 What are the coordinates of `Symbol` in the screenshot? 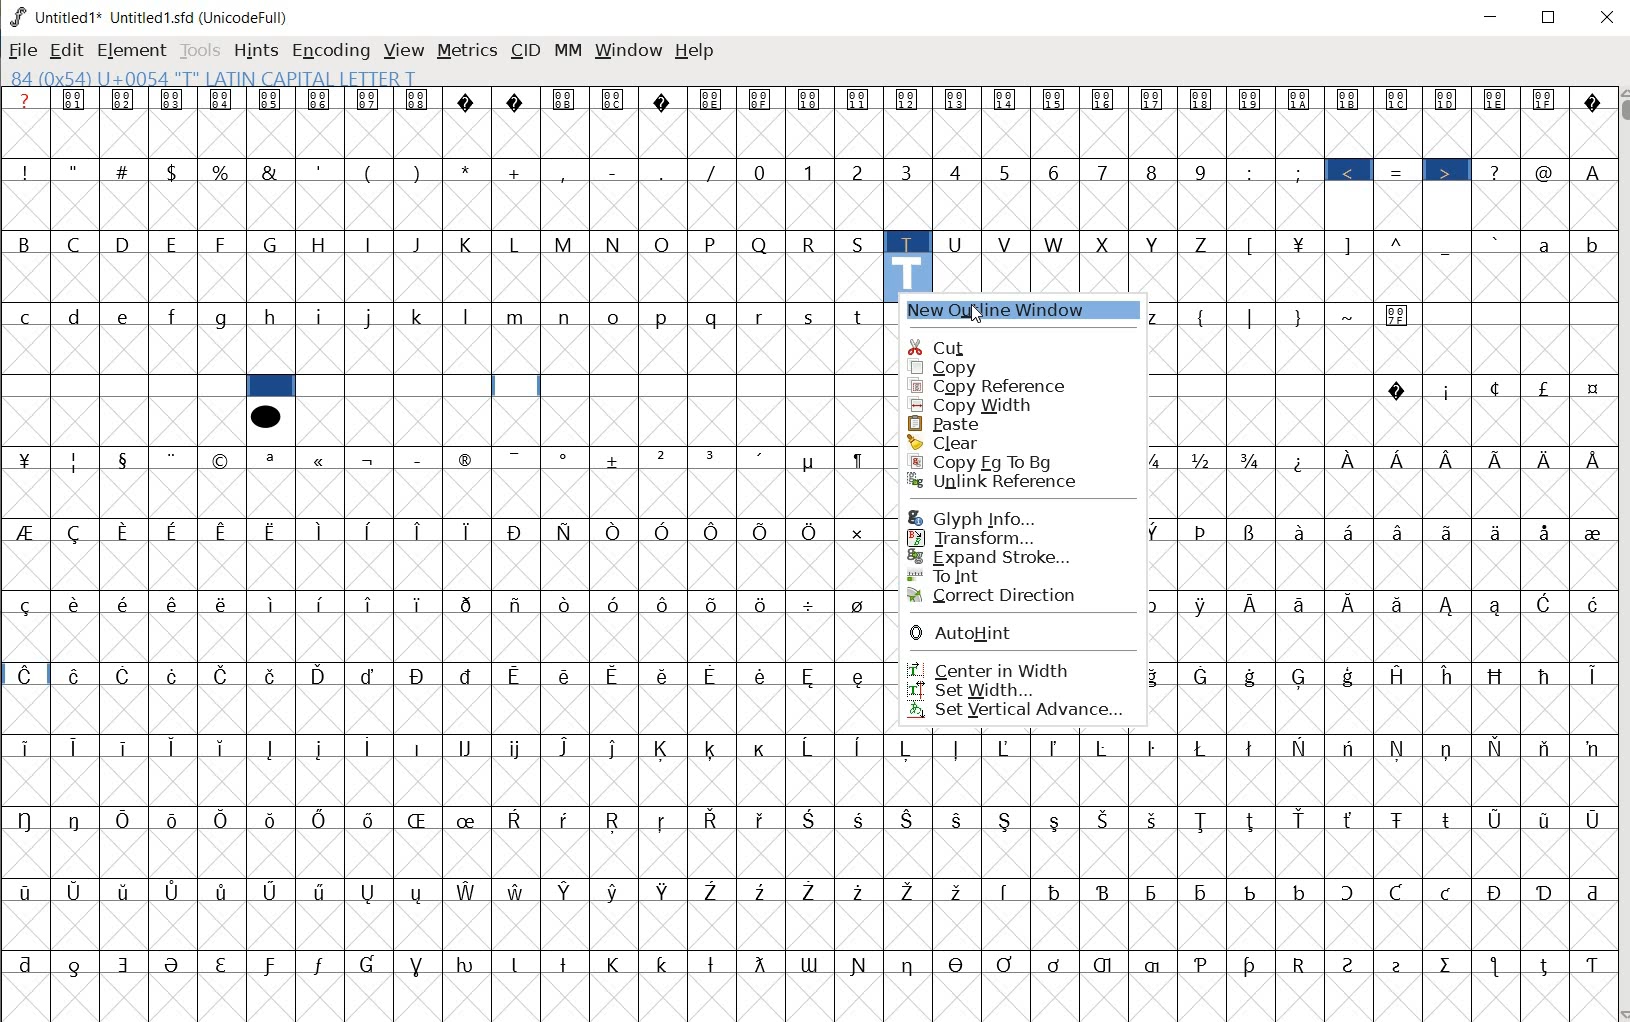 It's located at (859, 749).